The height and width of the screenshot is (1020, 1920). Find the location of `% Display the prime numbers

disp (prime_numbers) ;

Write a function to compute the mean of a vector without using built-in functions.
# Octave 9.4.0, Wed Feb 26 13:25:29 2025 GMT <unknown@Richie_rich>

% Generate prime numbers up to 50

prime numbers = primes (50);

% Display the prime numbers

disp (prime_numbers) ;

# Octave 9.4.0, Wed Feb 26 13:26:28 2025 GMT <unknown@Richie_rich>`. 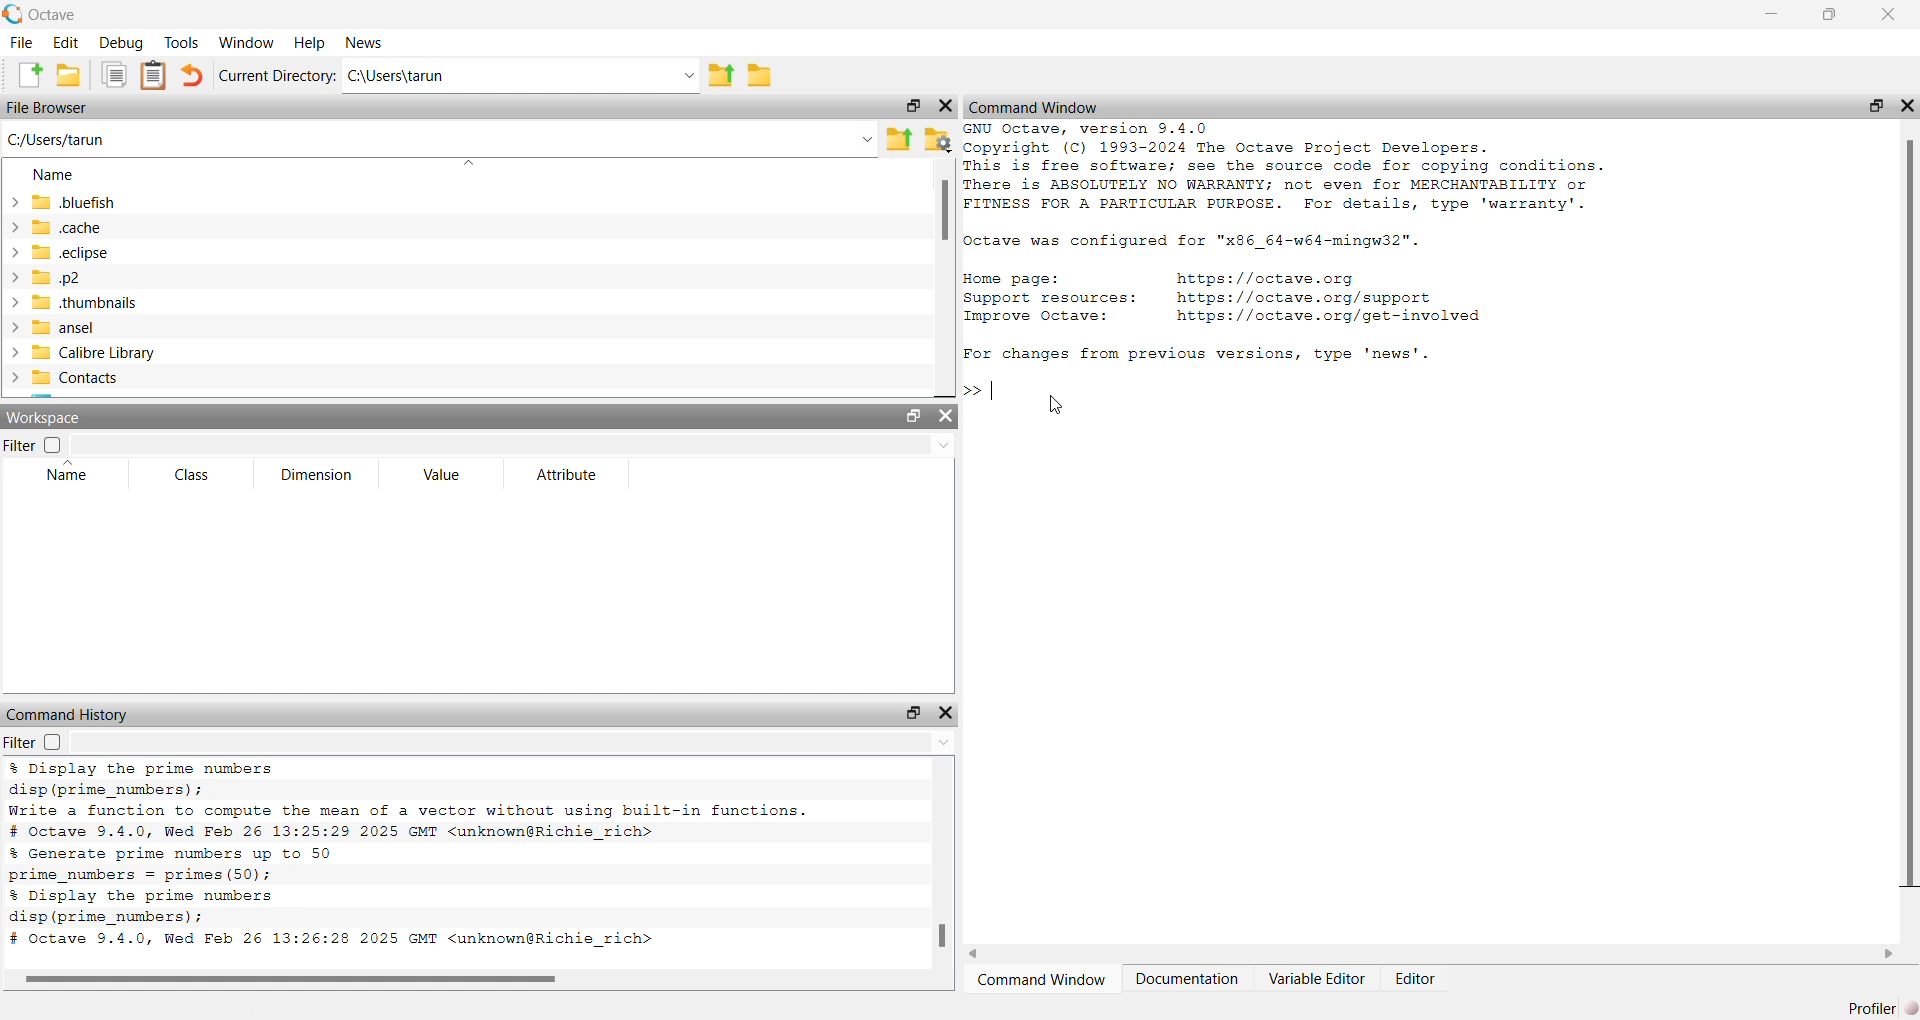

% Display the prime numbers

disp (prime_numbers) ;

Write a function to compute the mean of a vector without using built-in functions.
# Octave 9.4.0, Wed Feb 26 13:25:29 2025 GMT <unknown@Richie_rich>

% Generate prime numbers up to 50

prime numbers = primes (50);

% Display the prime numbers

disp (prime_numbers) ;

# Octave 9.4.0, Wed Feb 26 13:26:28 2025 GMT <unknown@Richie_rich> is located at coordinates (414, 858).